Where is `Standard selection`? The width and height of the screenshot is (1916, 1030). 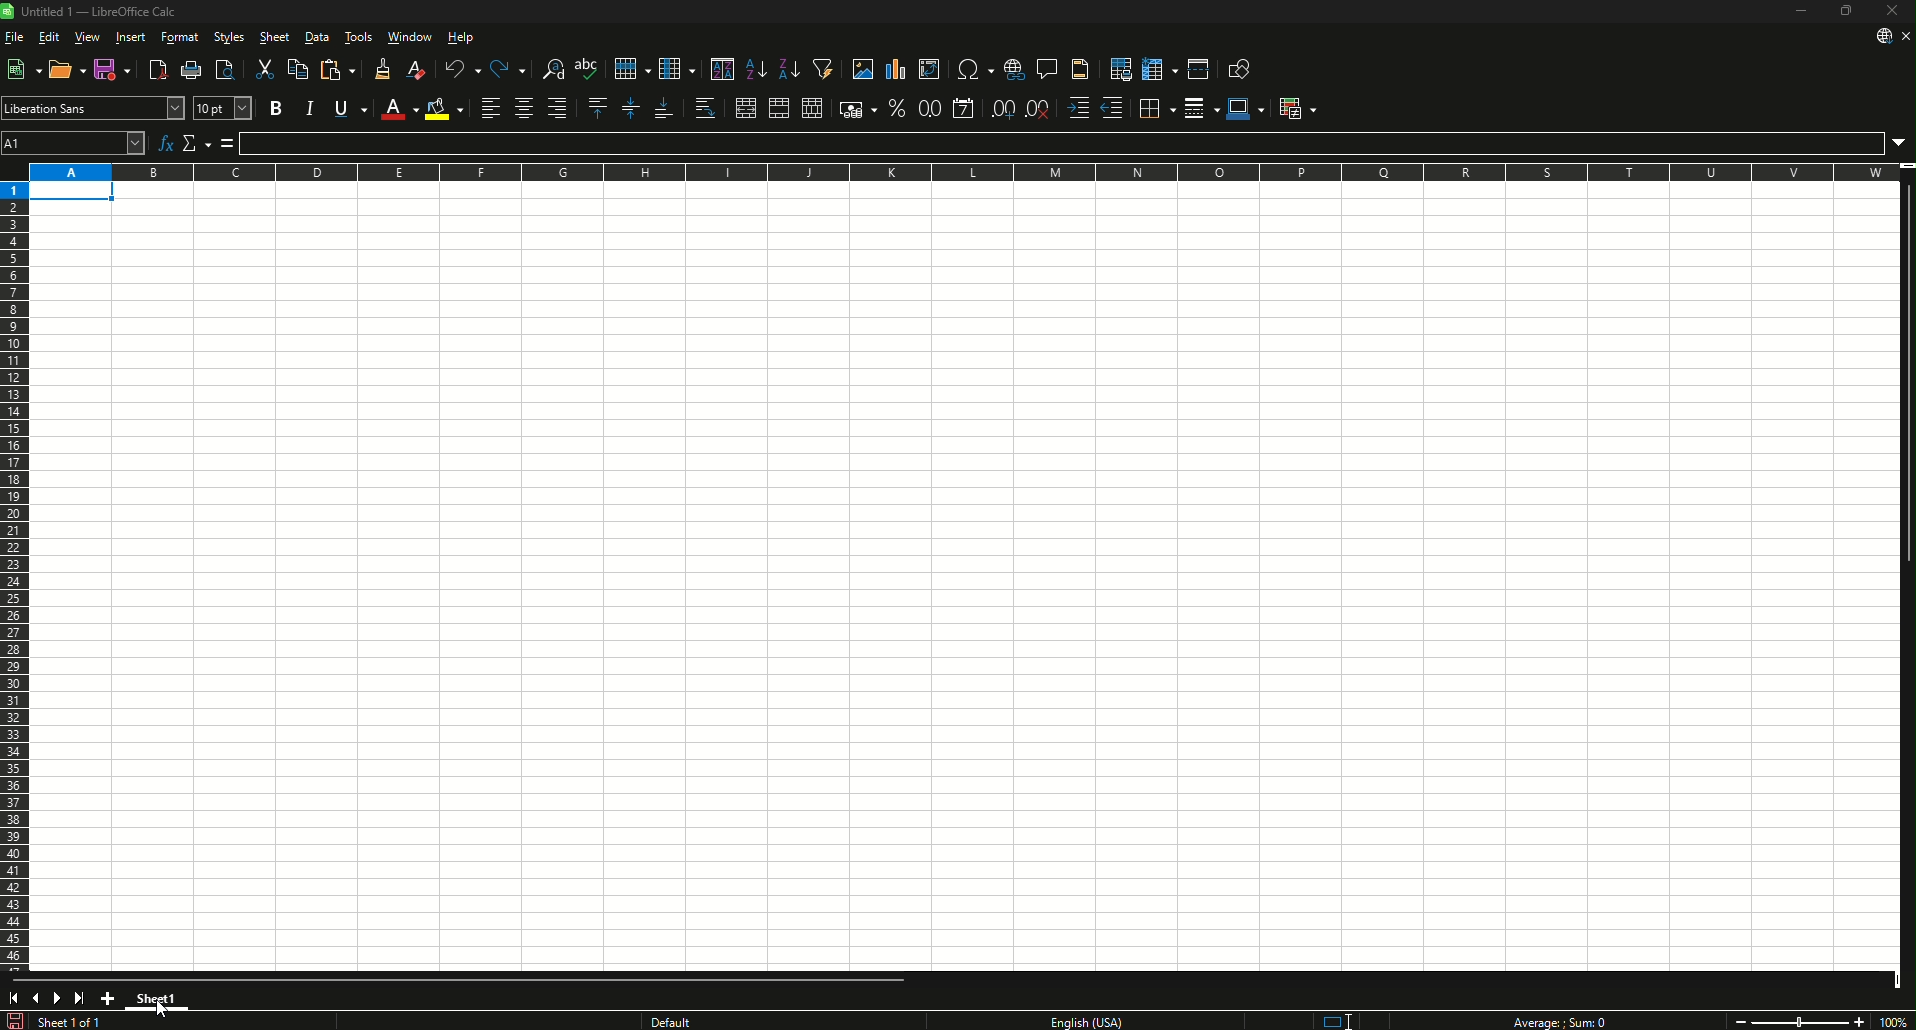 Standard selection is located at coordinates (1336, 1021).